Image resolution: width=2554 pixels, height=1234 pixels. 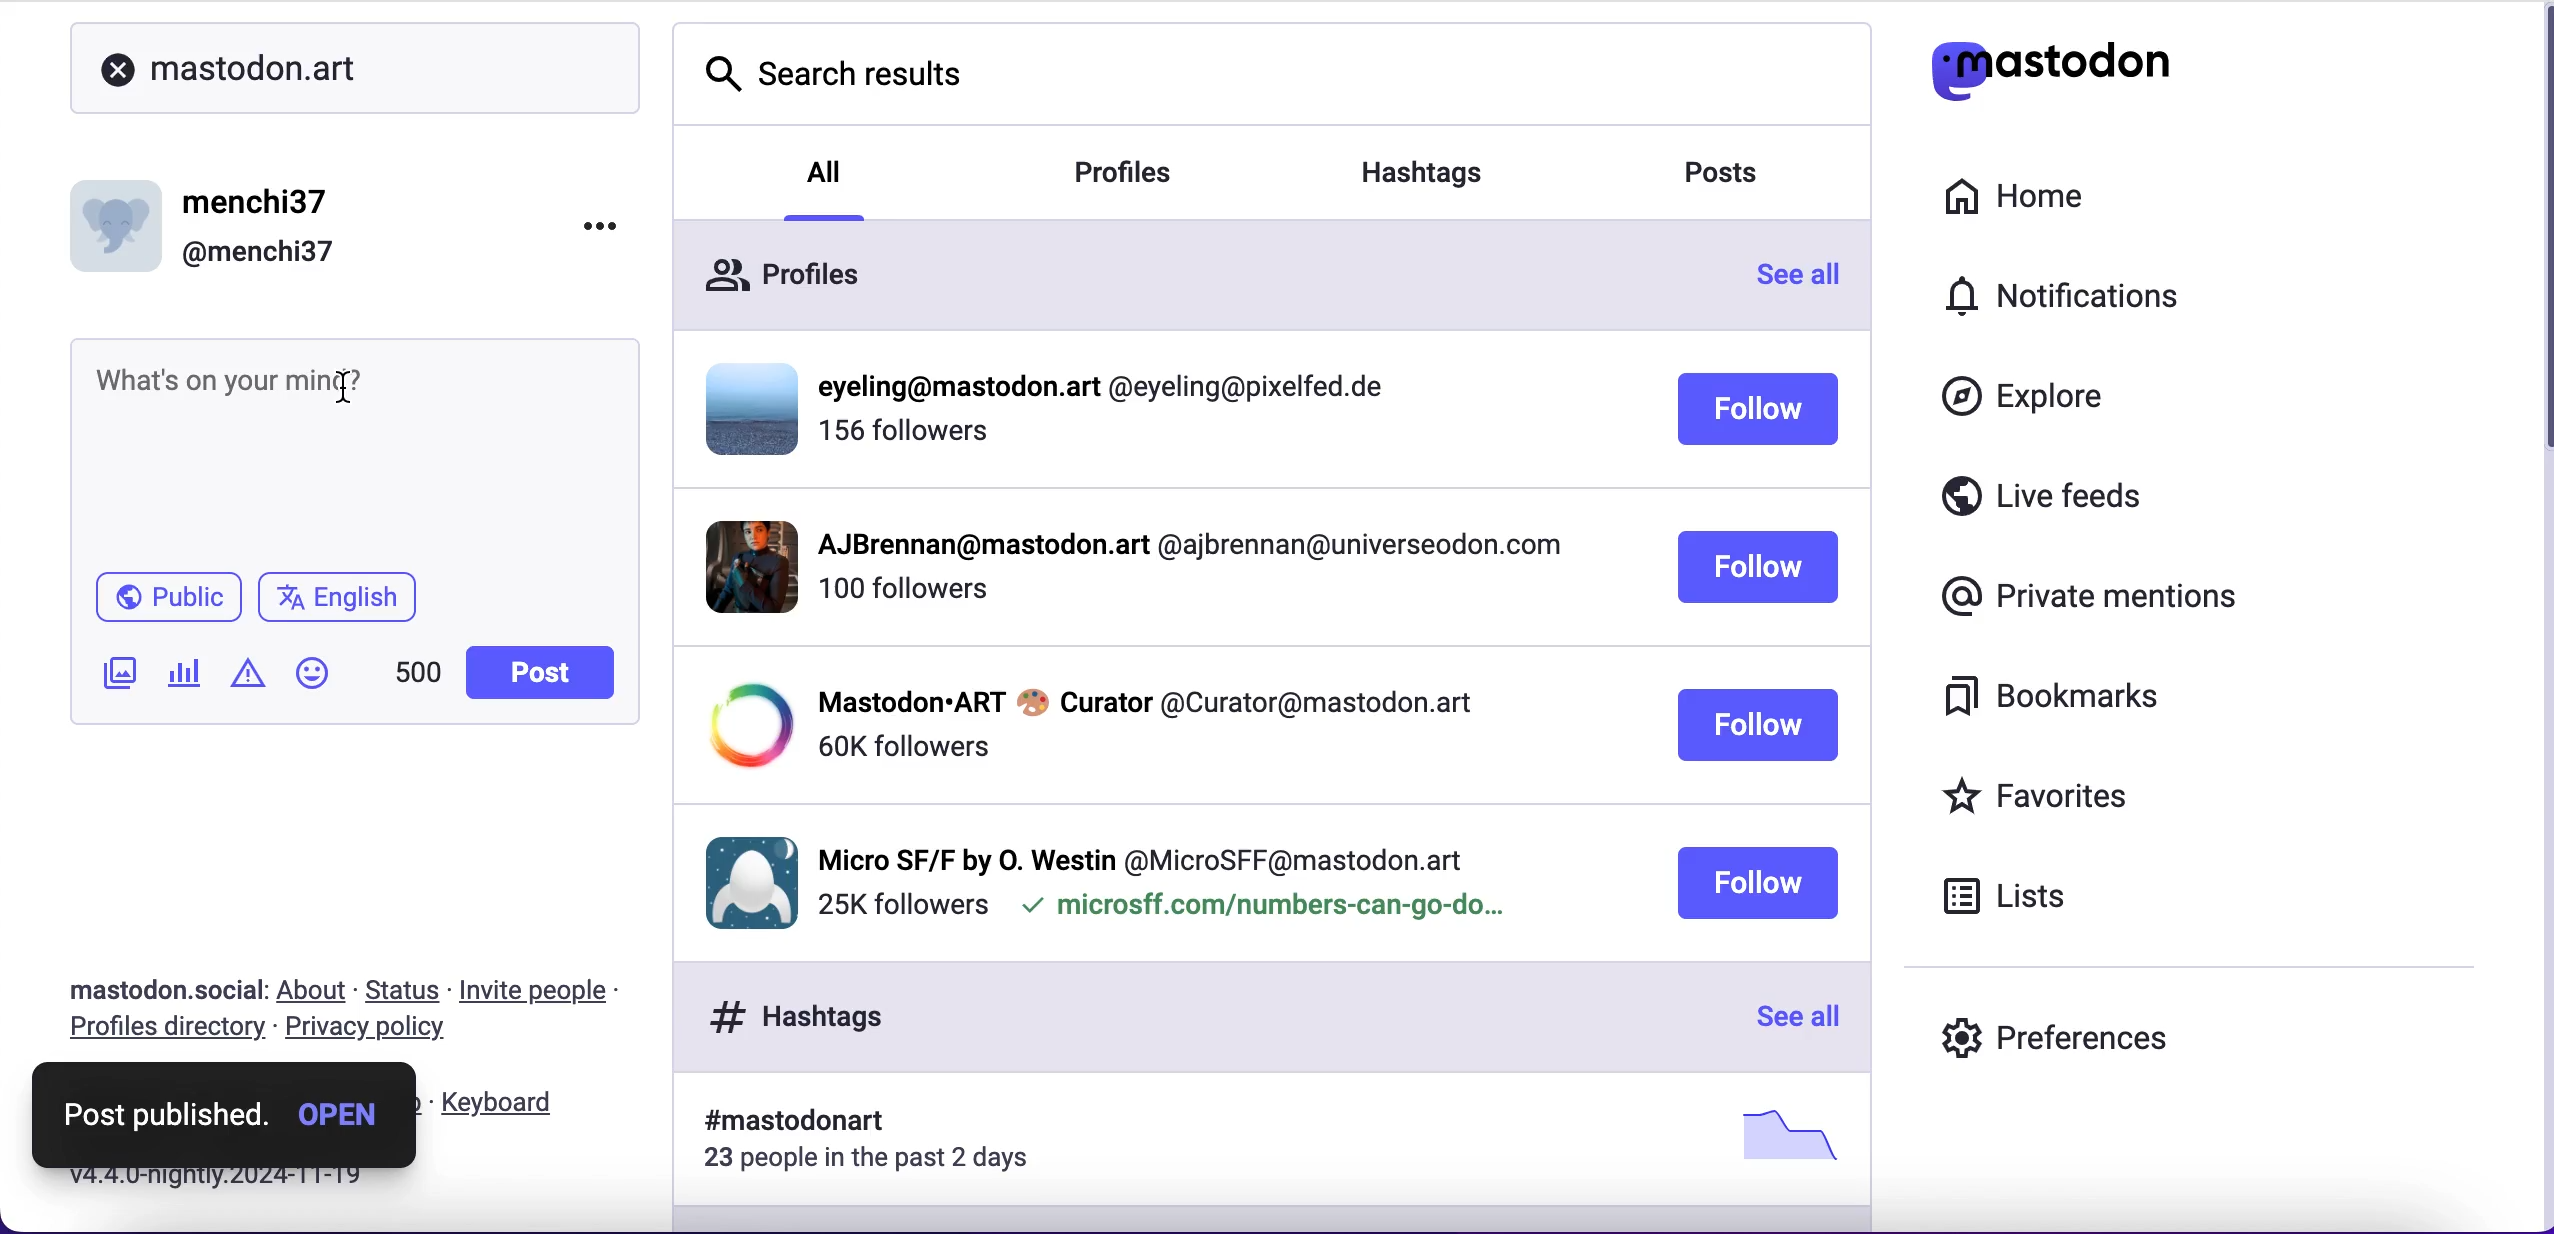 I want to click on hashtags, so click(x=787, y=1016).